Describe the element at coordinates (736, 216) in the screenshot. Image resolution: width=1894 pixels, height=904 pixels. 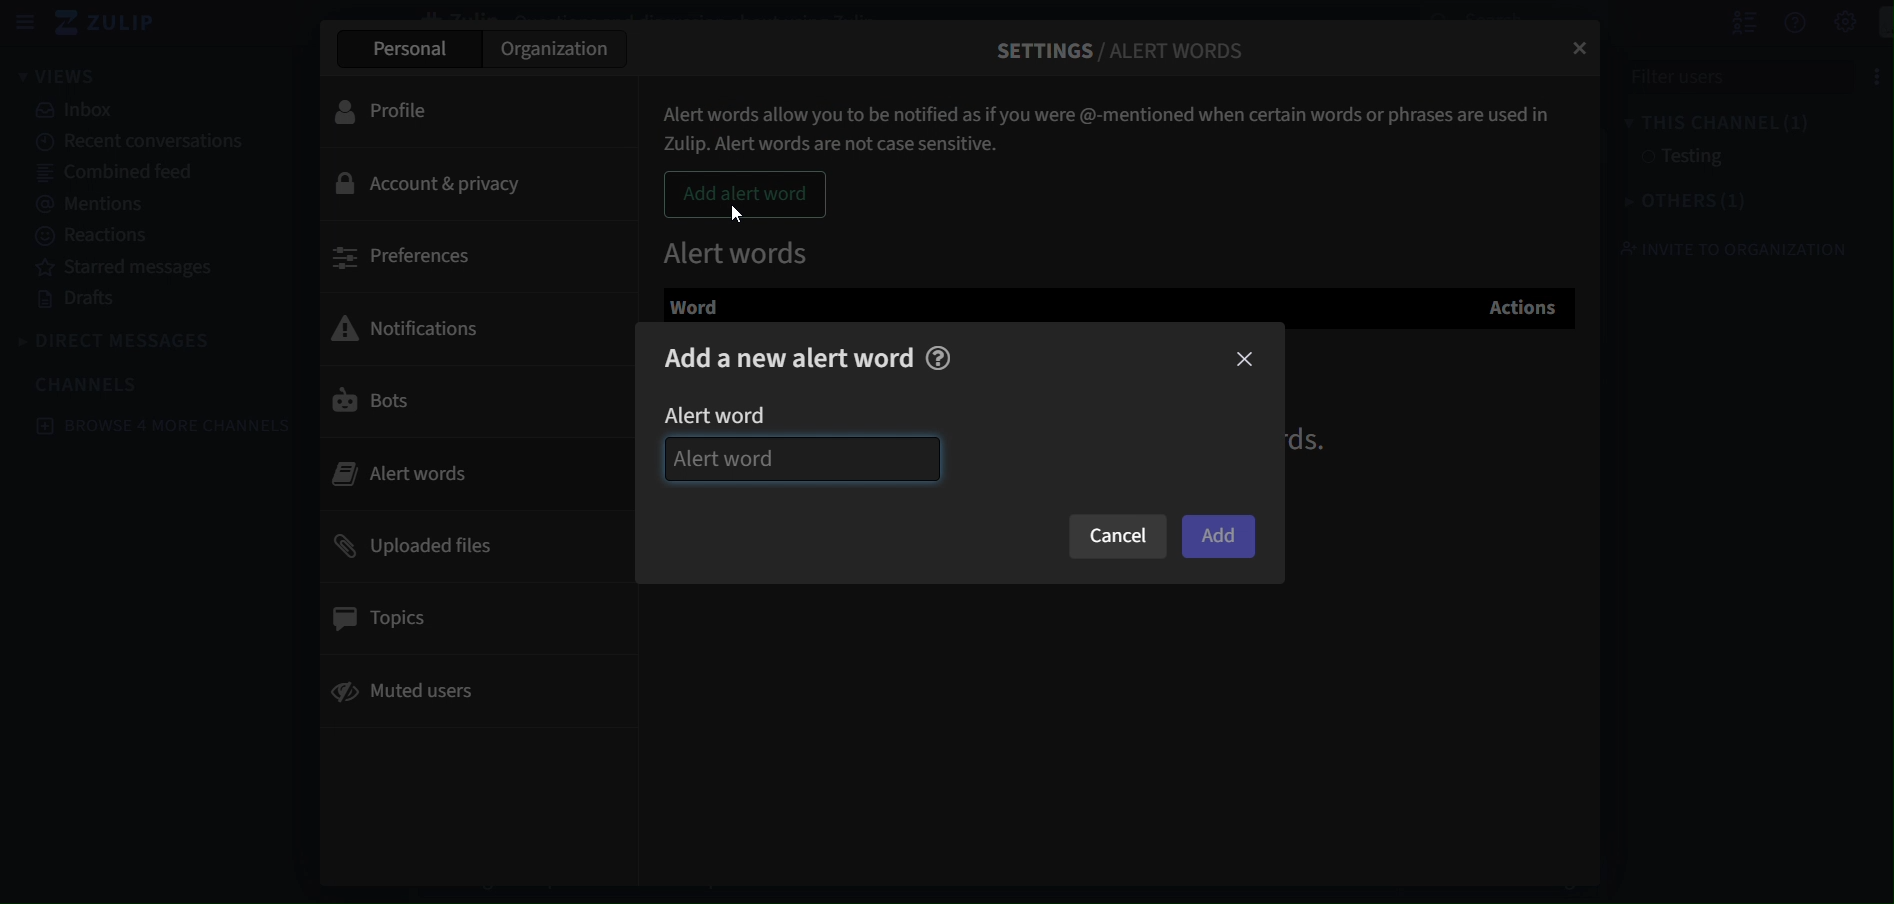
I see `Cursor` at that location.